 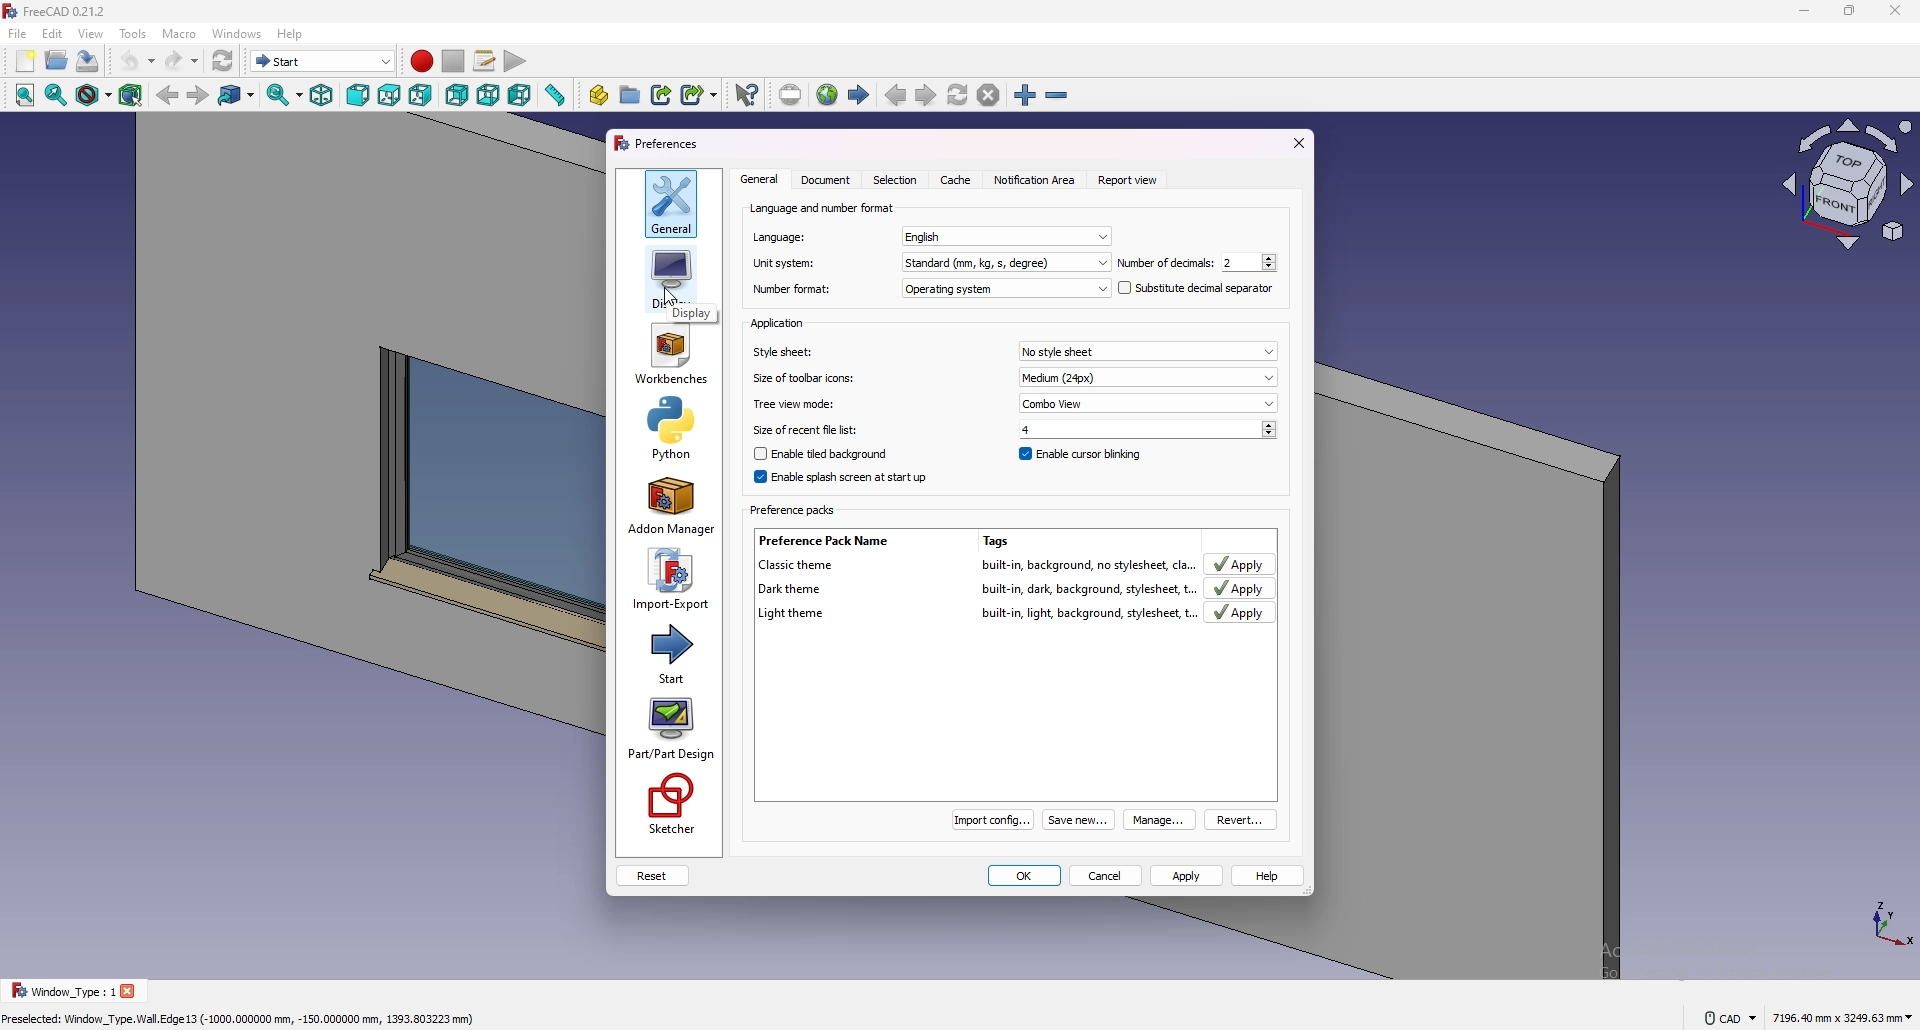 What do you see at coordinates (181, 61) in the screenshot?
I see `redo` at bounding box center [181, 61].